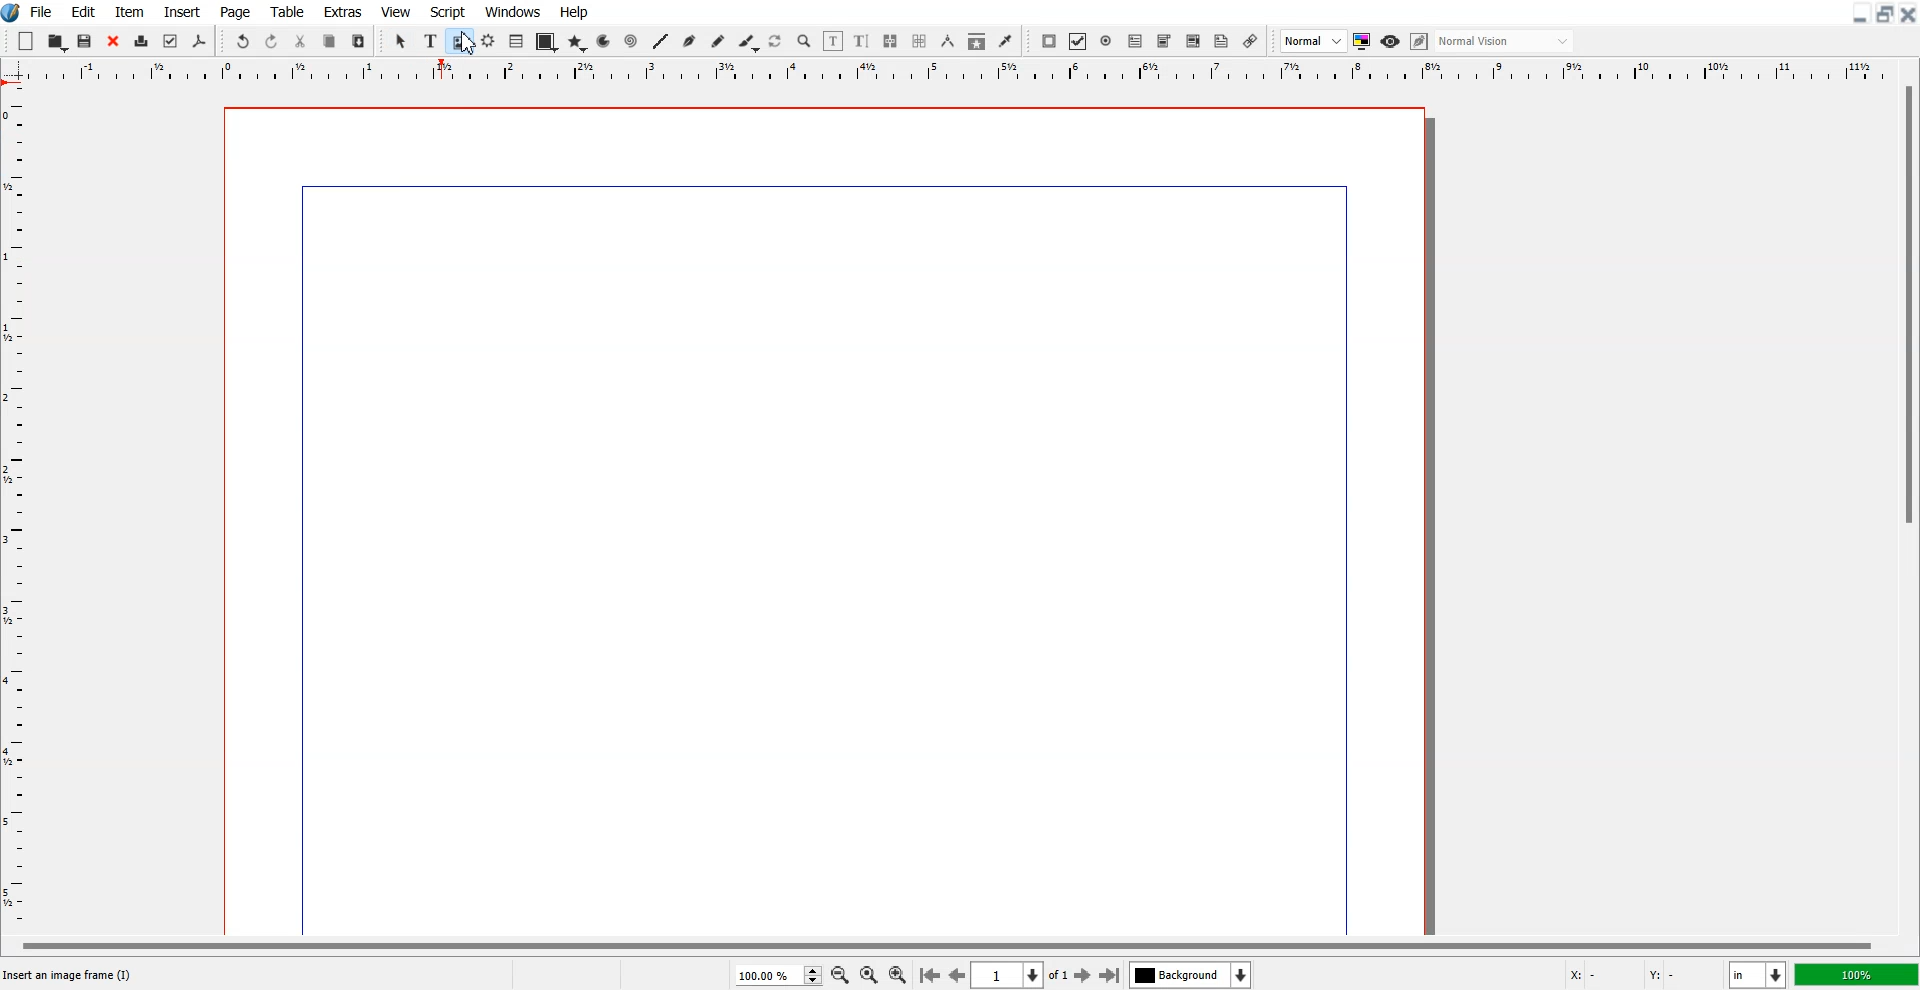 The height and width of the screenshot is (990, 1920). Describe the element at coordinates (839, 974) in the screenshot. I see `Zoom Out` at that location.